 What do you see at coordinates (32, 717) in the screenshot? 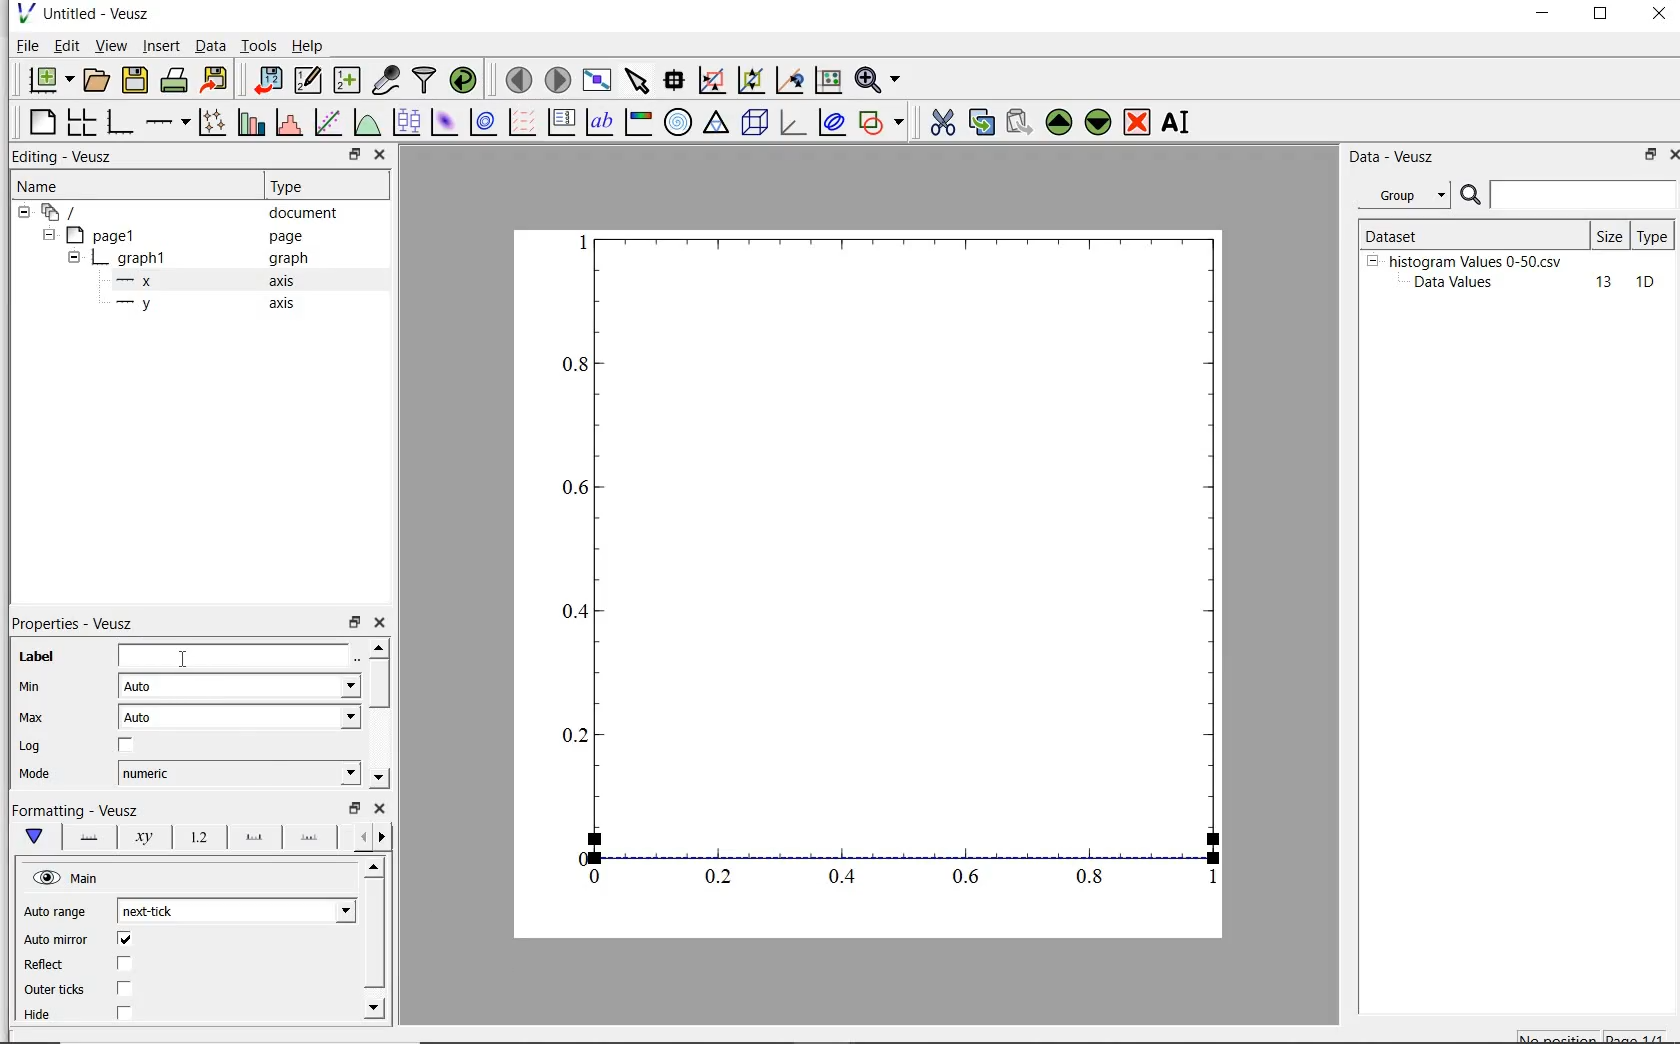
I see `Max` at bounding box center [32, 717].